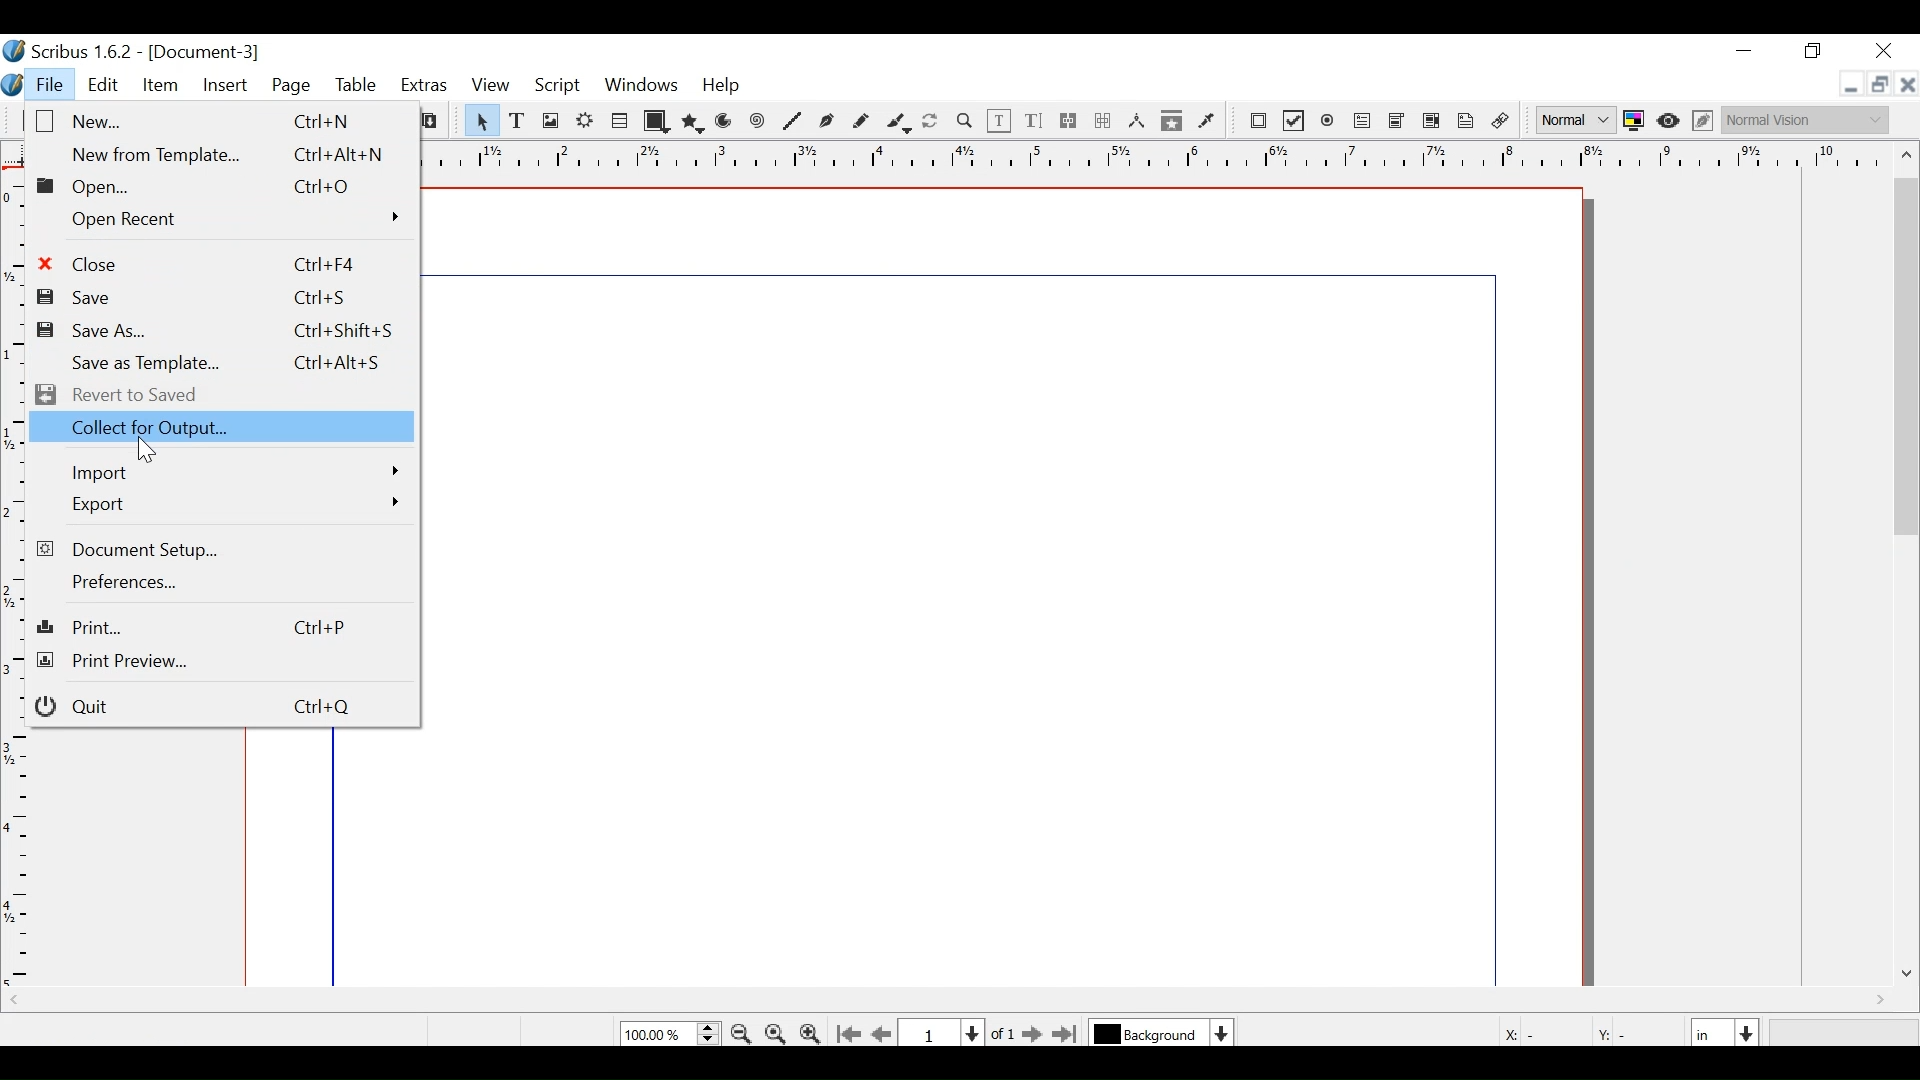 Image resolution: width=1920 pixels, height=1080 pixels. Describe the element at coordinates (640, 88) in the screenshot. I see `Windows` at that location.